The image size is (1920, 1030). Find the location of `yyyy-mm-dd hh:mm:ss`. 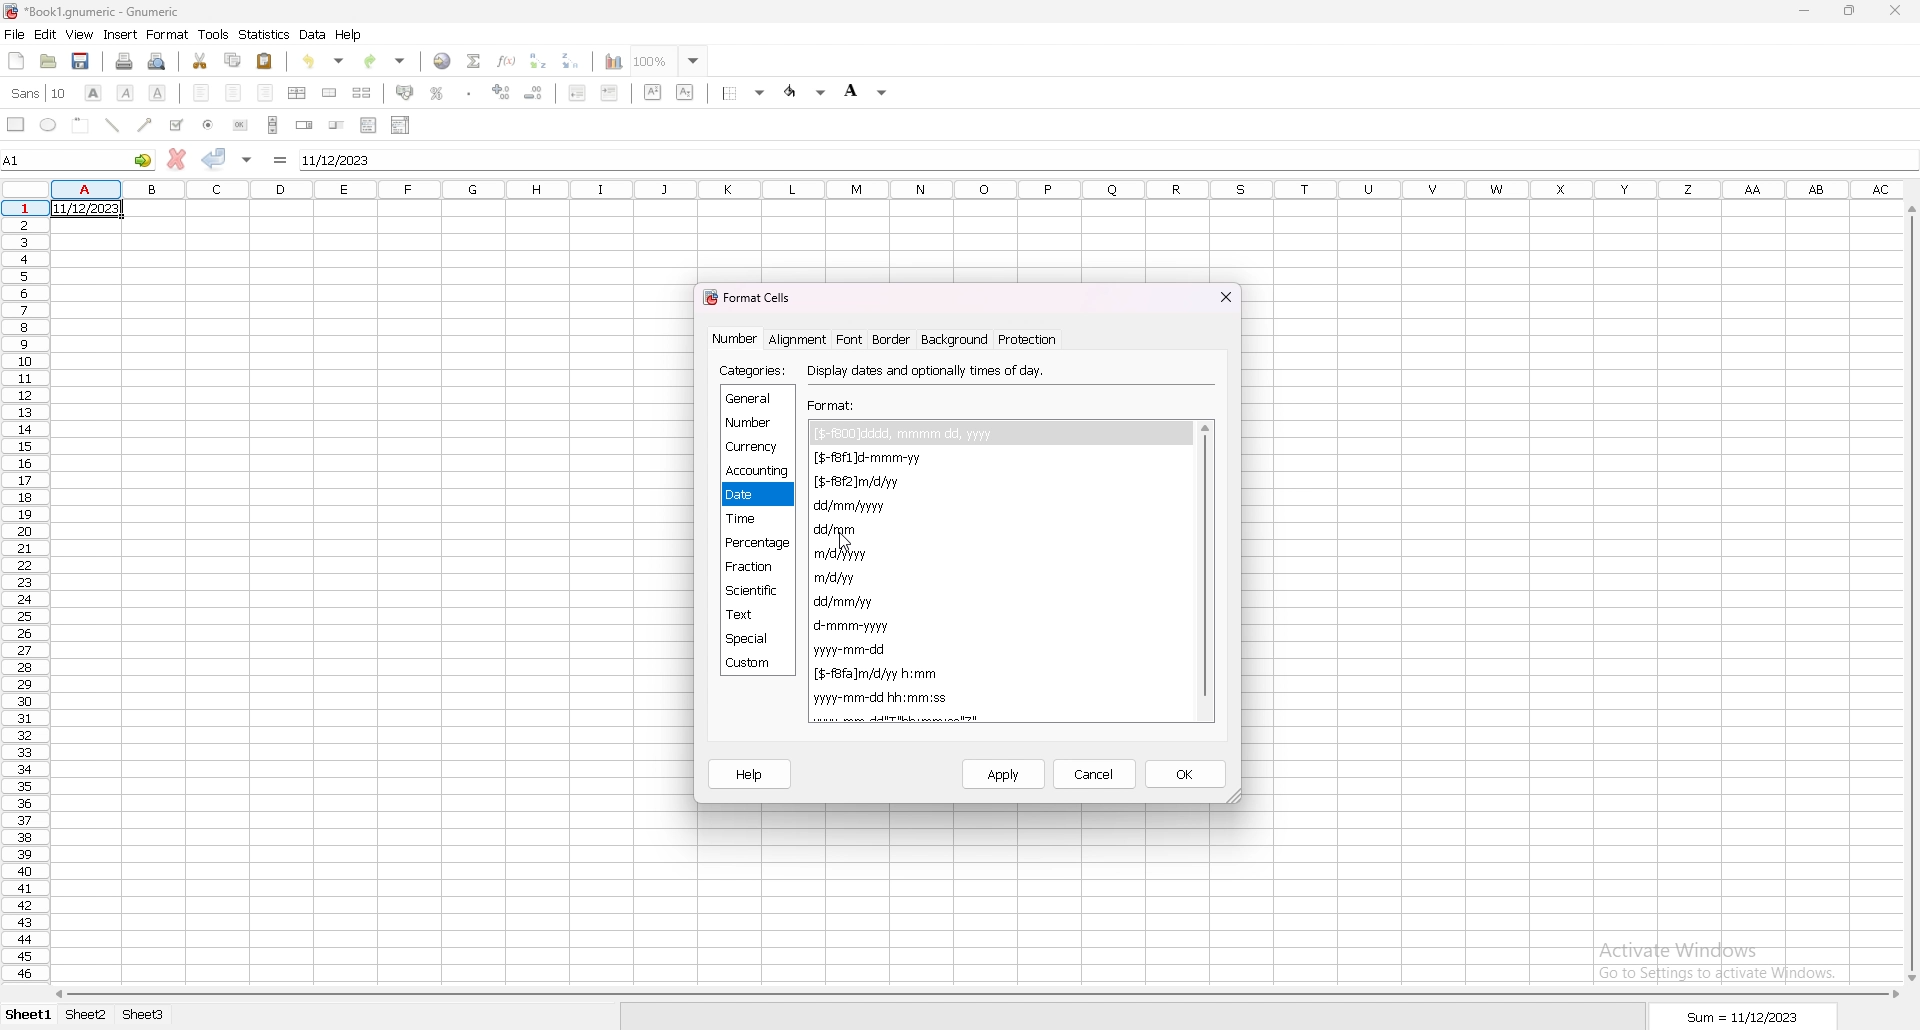

yyyy-mm-dd hh:mm:ss is located at coordinates (883, 698).